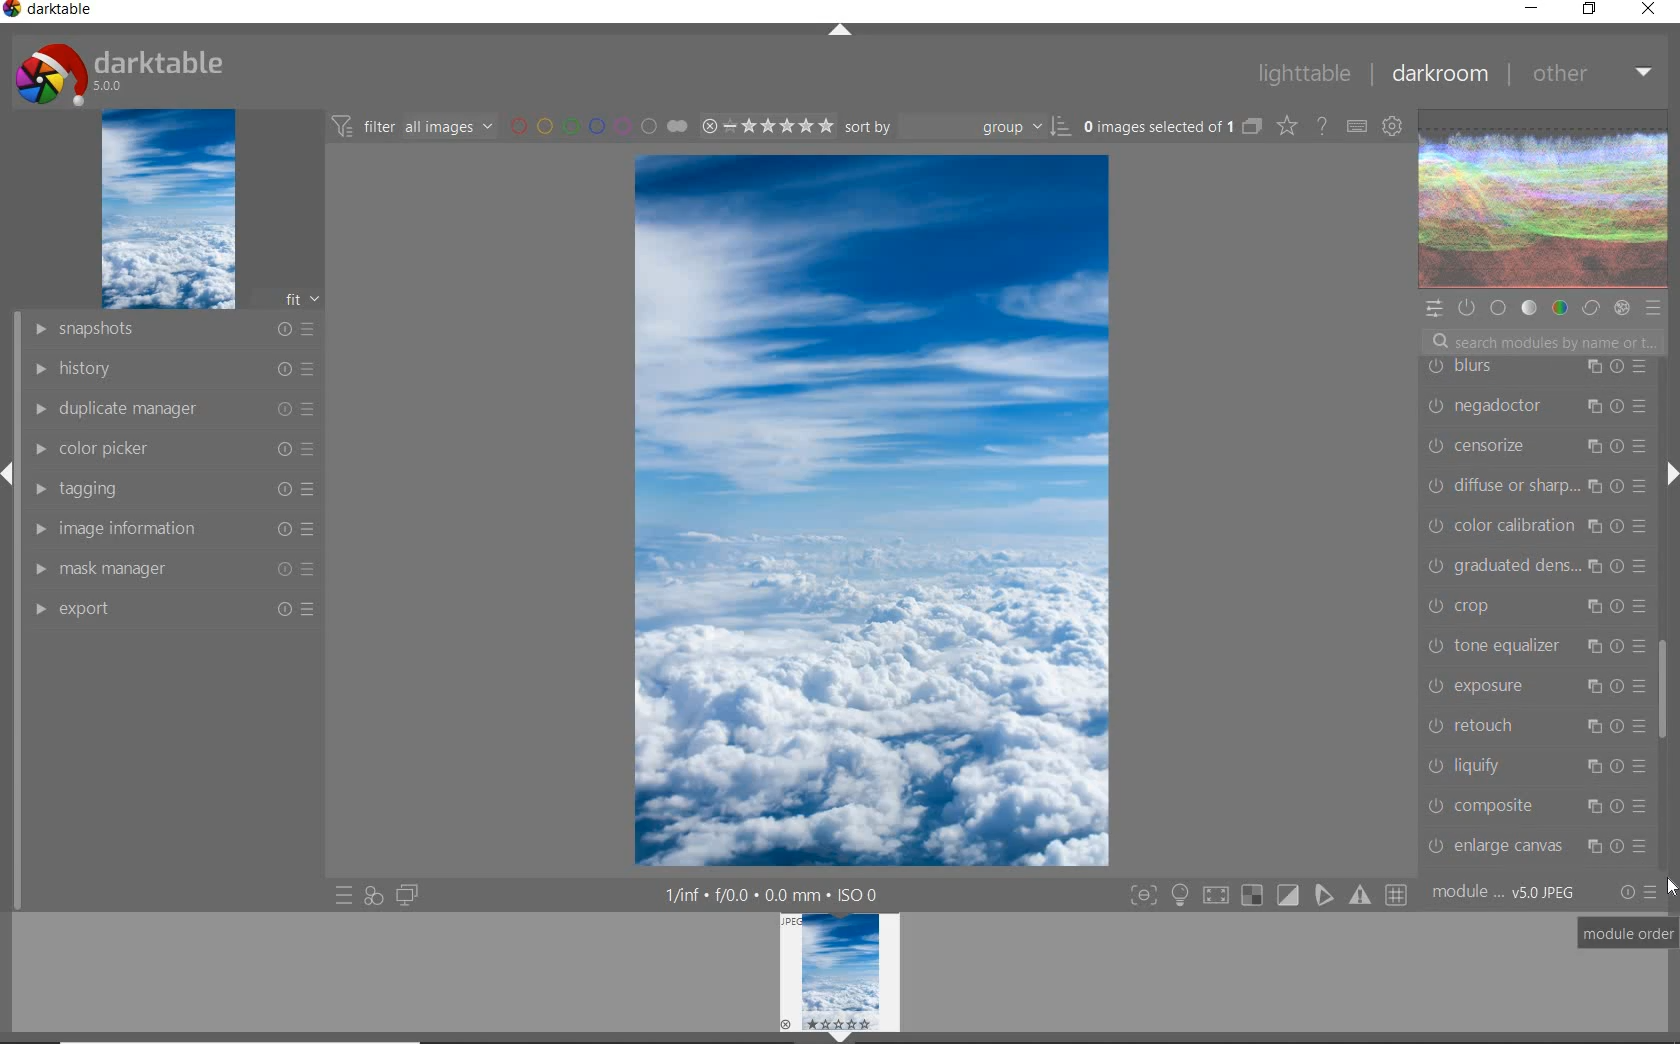 The width and height of the screenshot is (1680, 1044). I want to click on QUICK ACCESS PANEL, so click(1433, 306).